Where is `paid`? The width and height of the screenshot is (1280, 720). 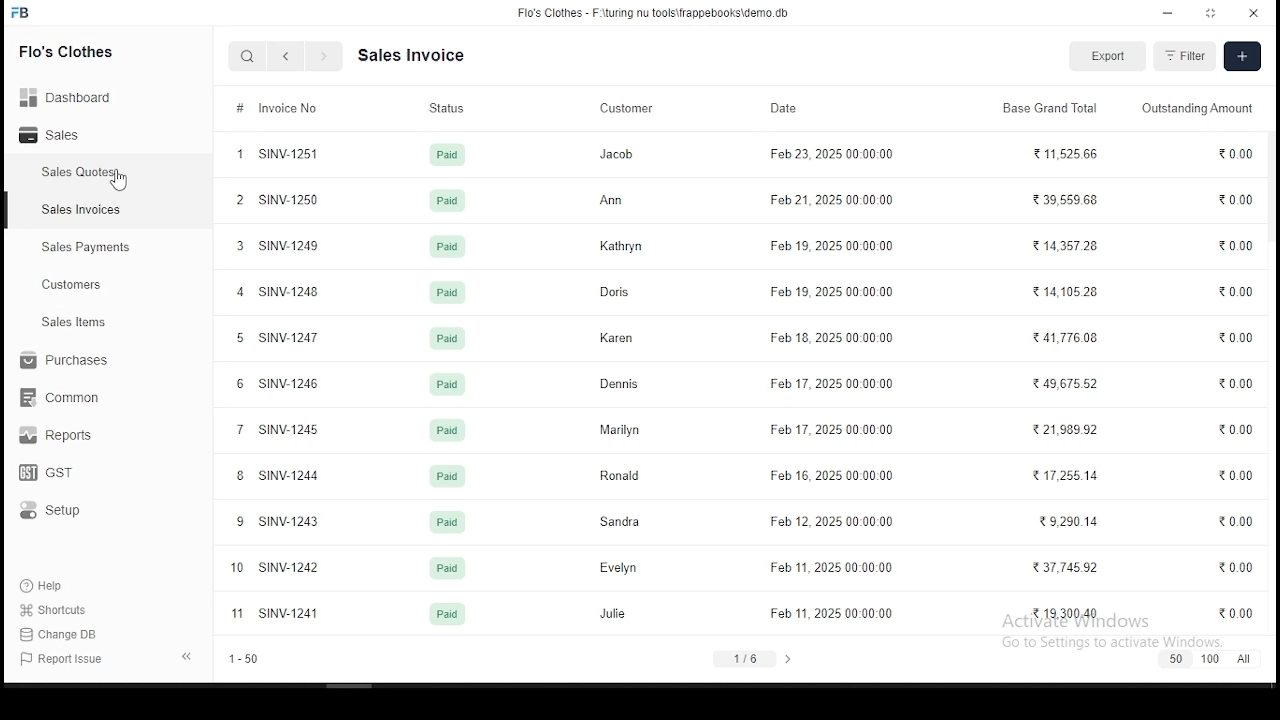 paid is located at coordinates (447, 570).